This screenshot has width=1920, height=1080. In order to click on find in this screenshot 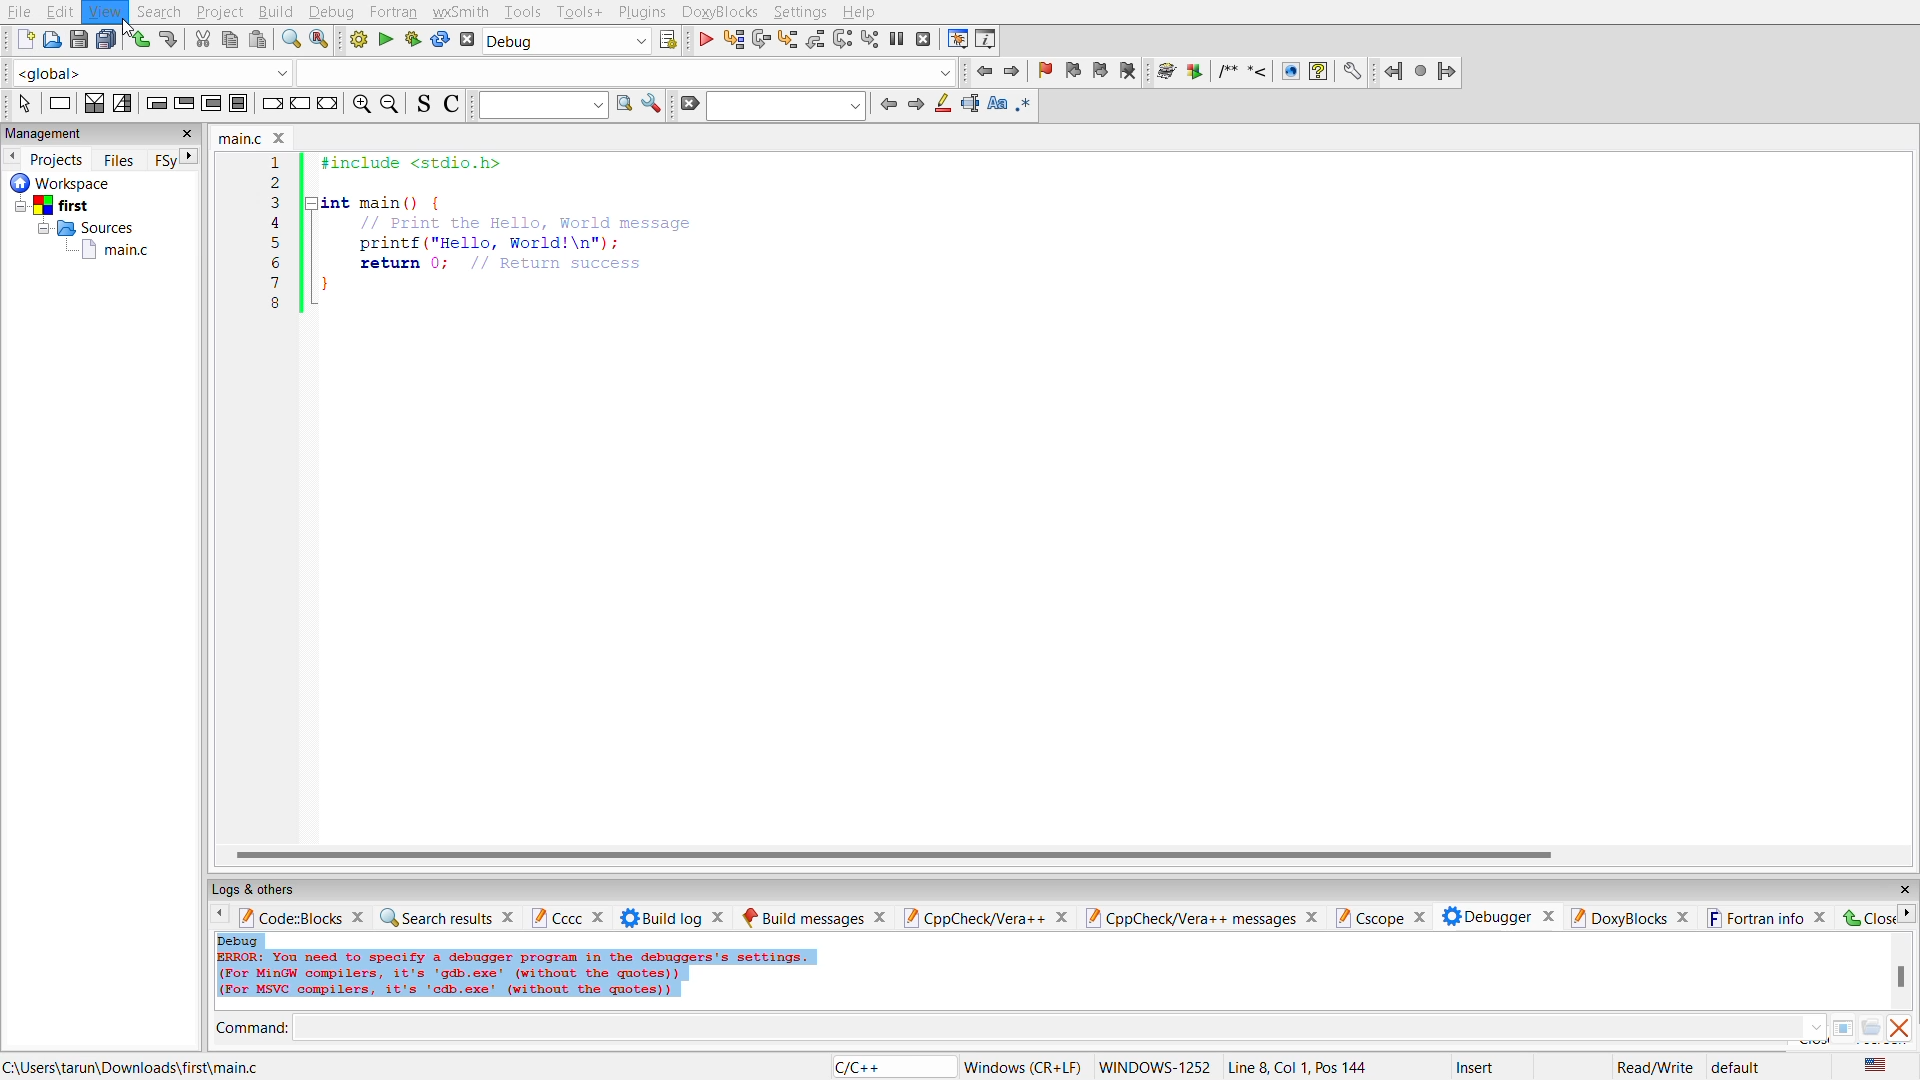, I will do `click(284, 42)`.